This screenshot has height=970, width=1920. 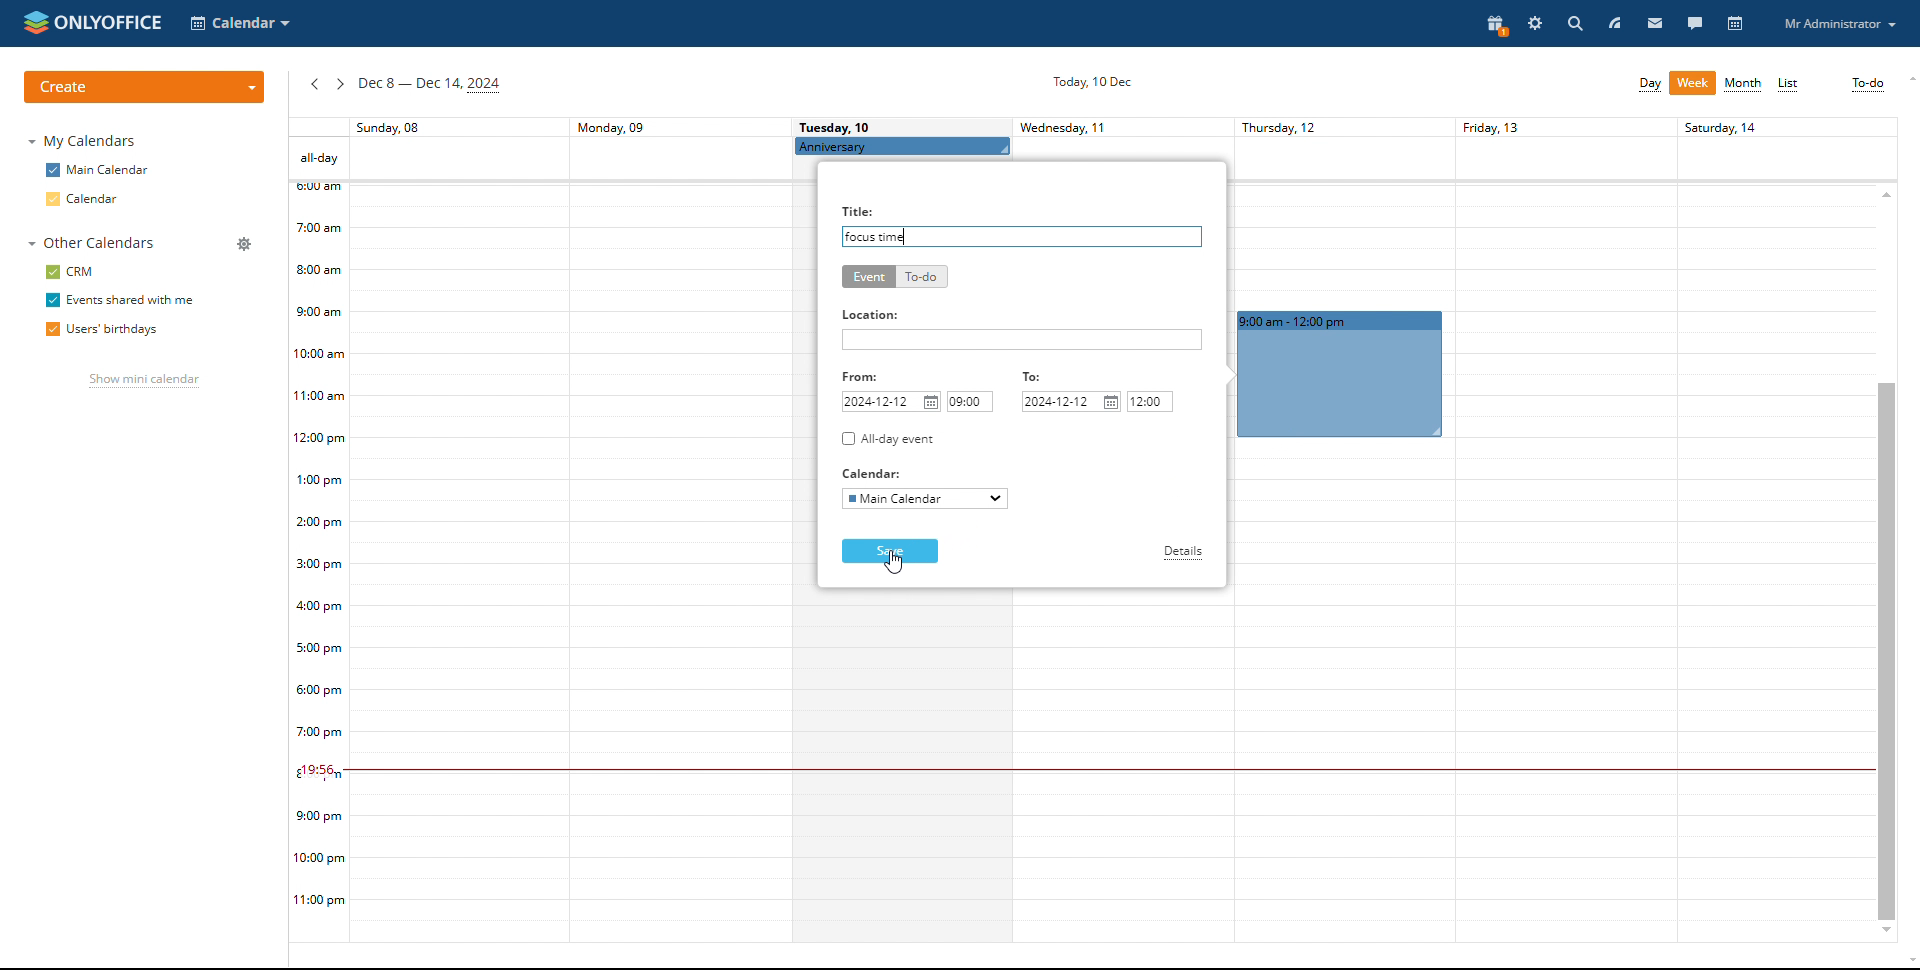 I want to click on other calendars, so click(x=89, y=243).